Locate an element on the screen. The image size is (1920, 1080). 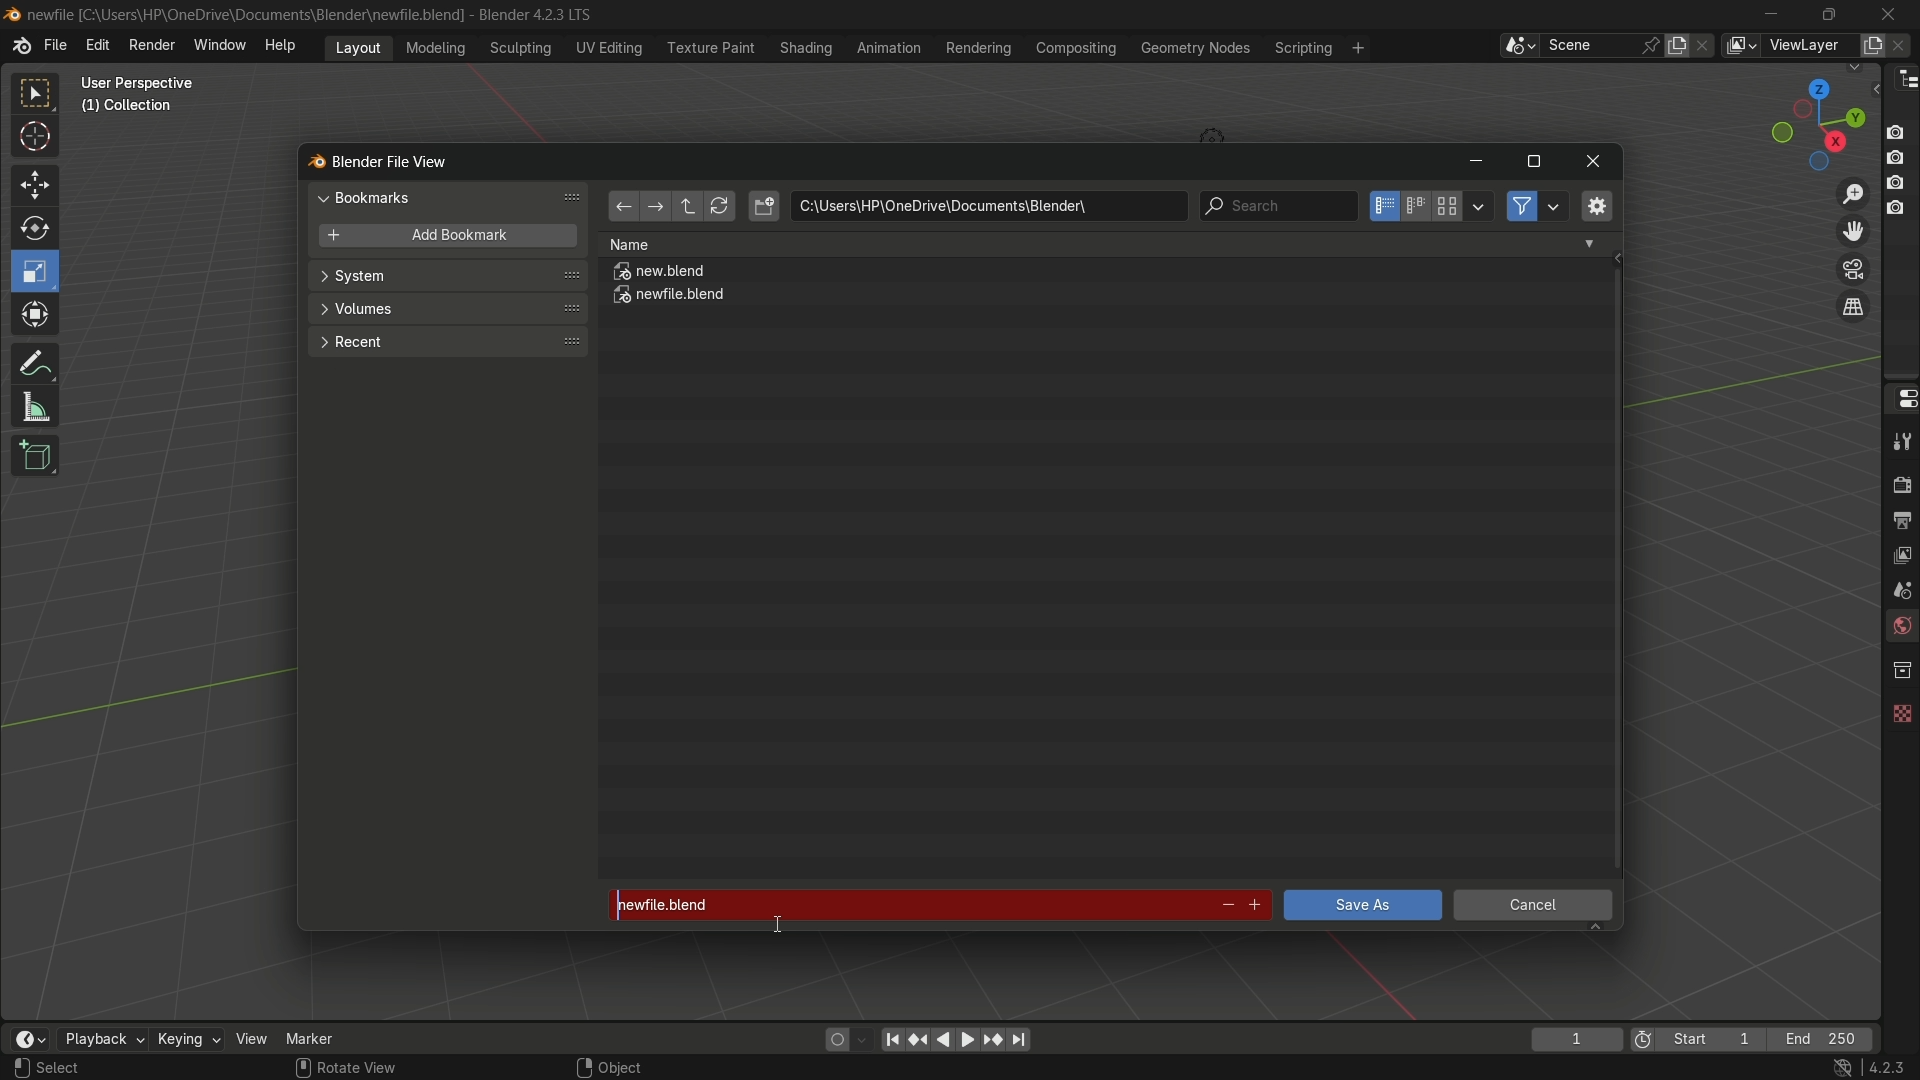
filter settings is located at coordinates (1555, 206).